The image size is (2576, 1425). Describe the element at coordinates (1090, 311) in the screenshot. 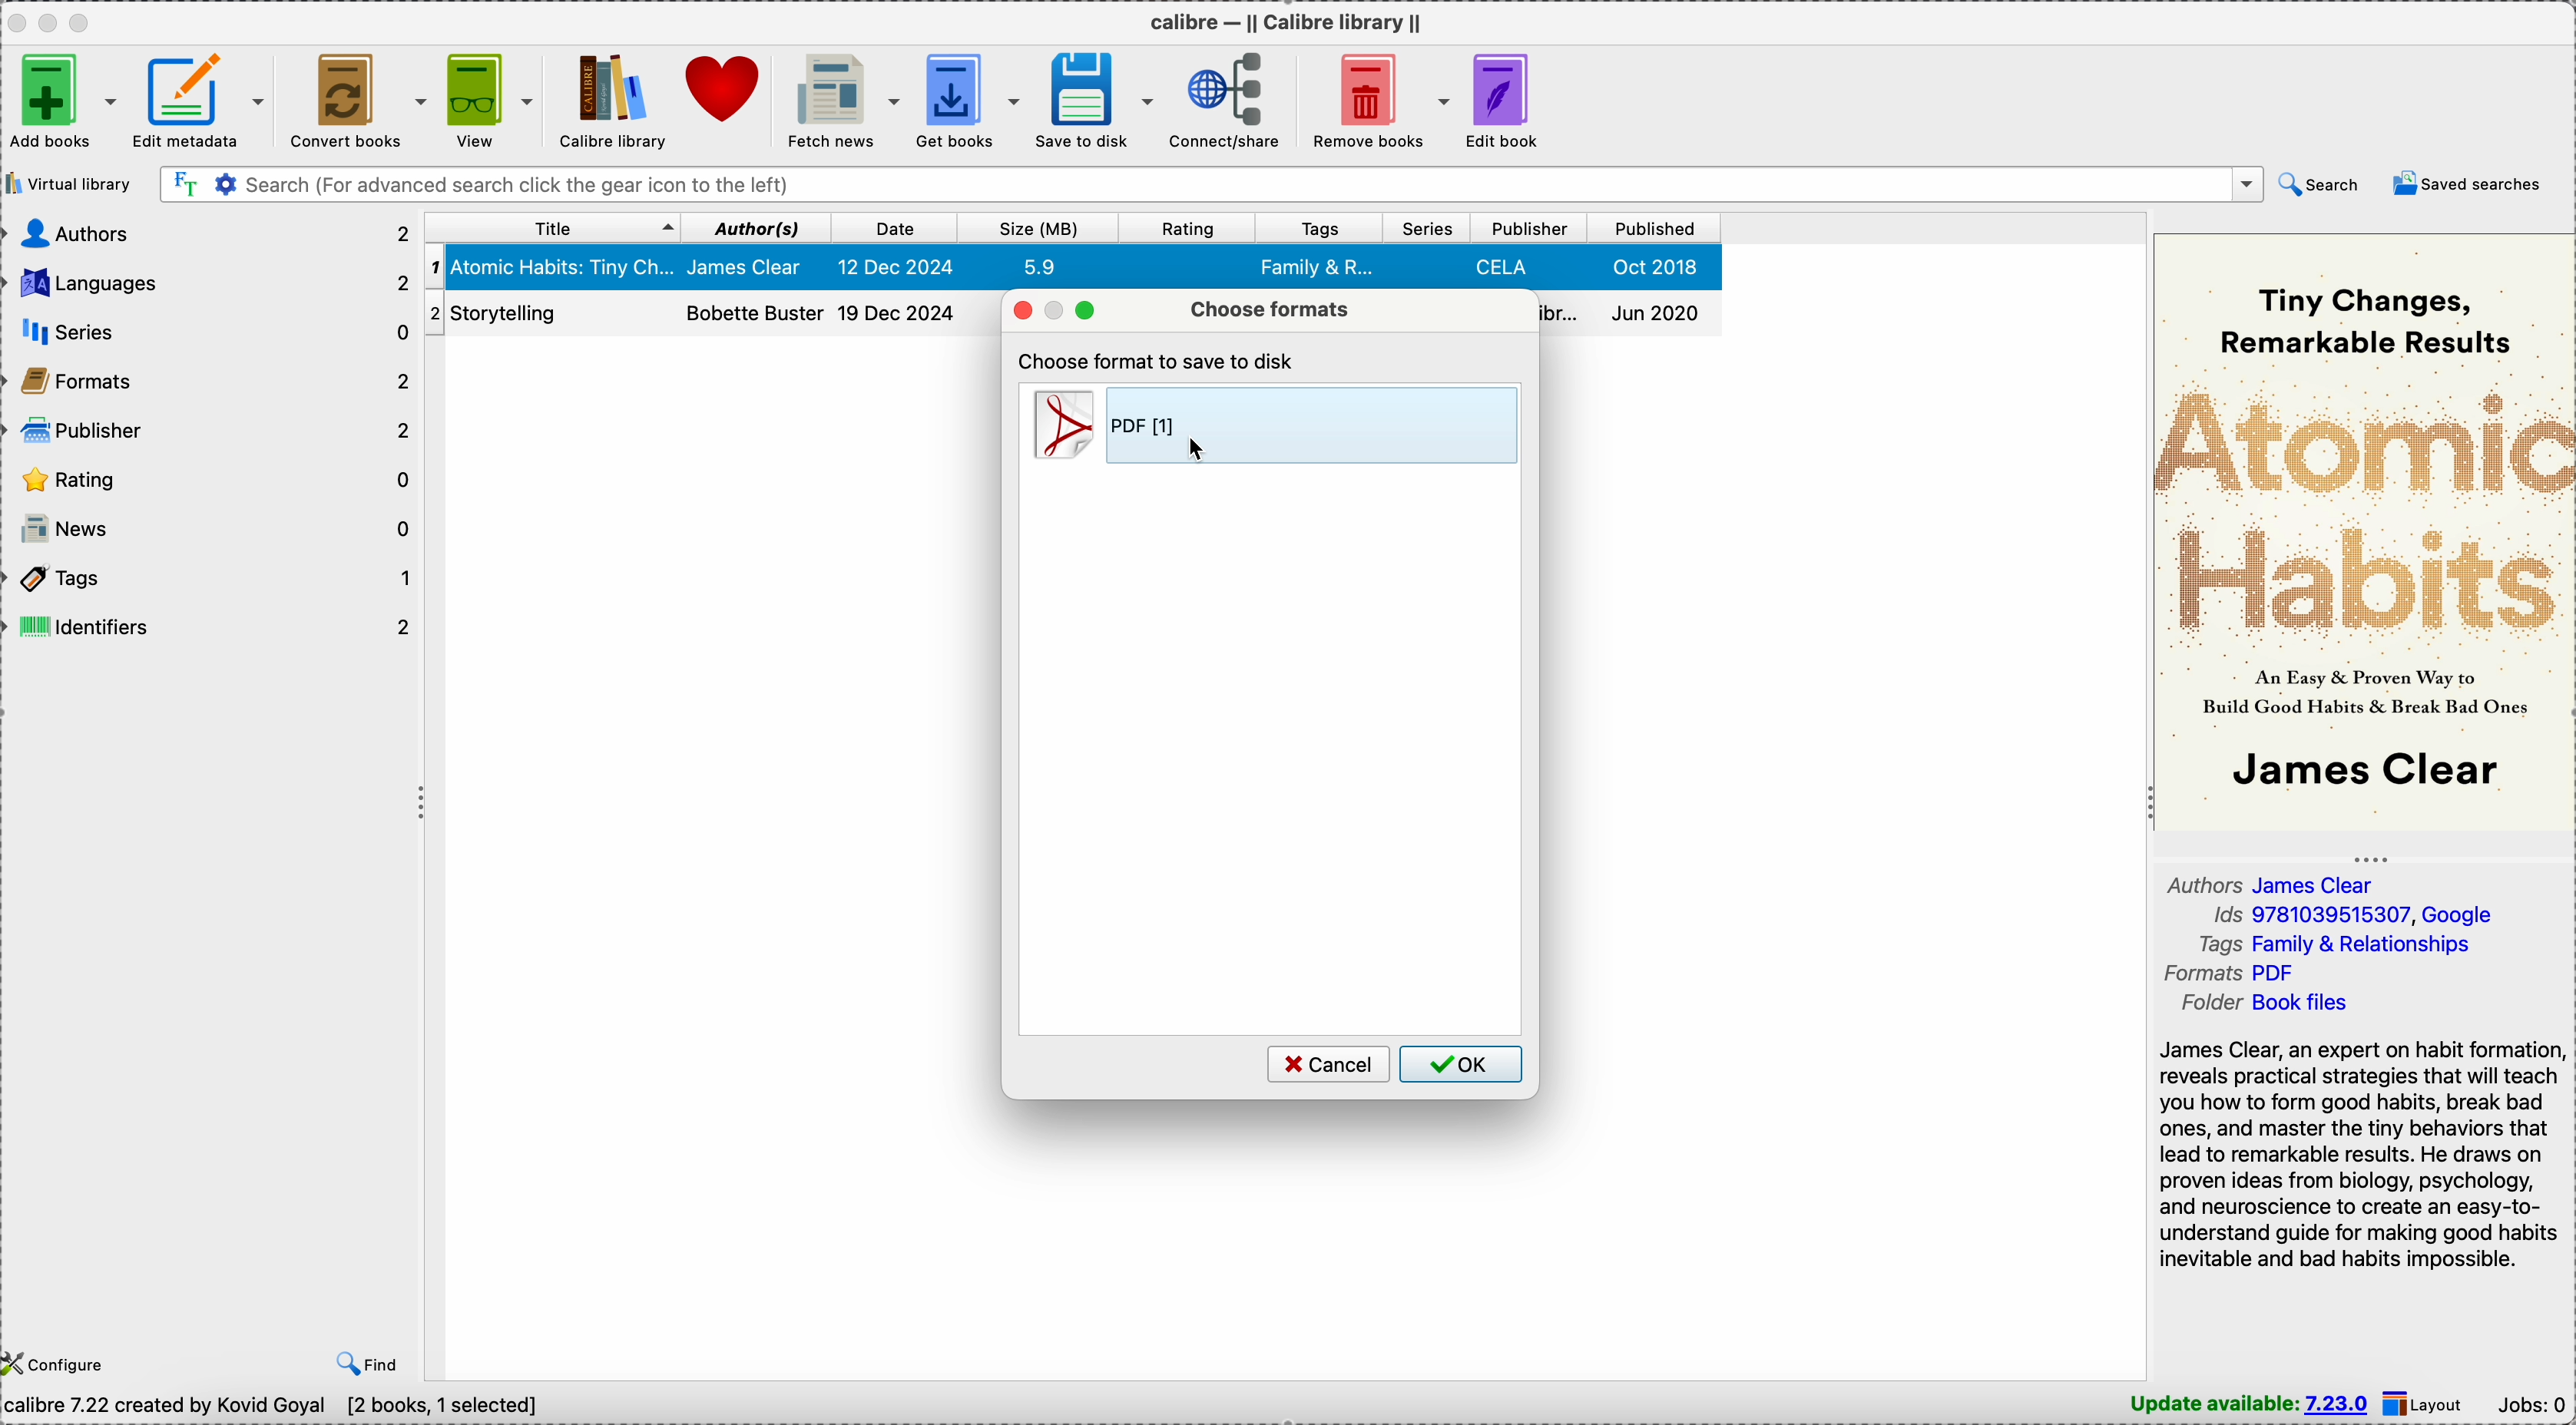

I see `maximize popup` at that location.